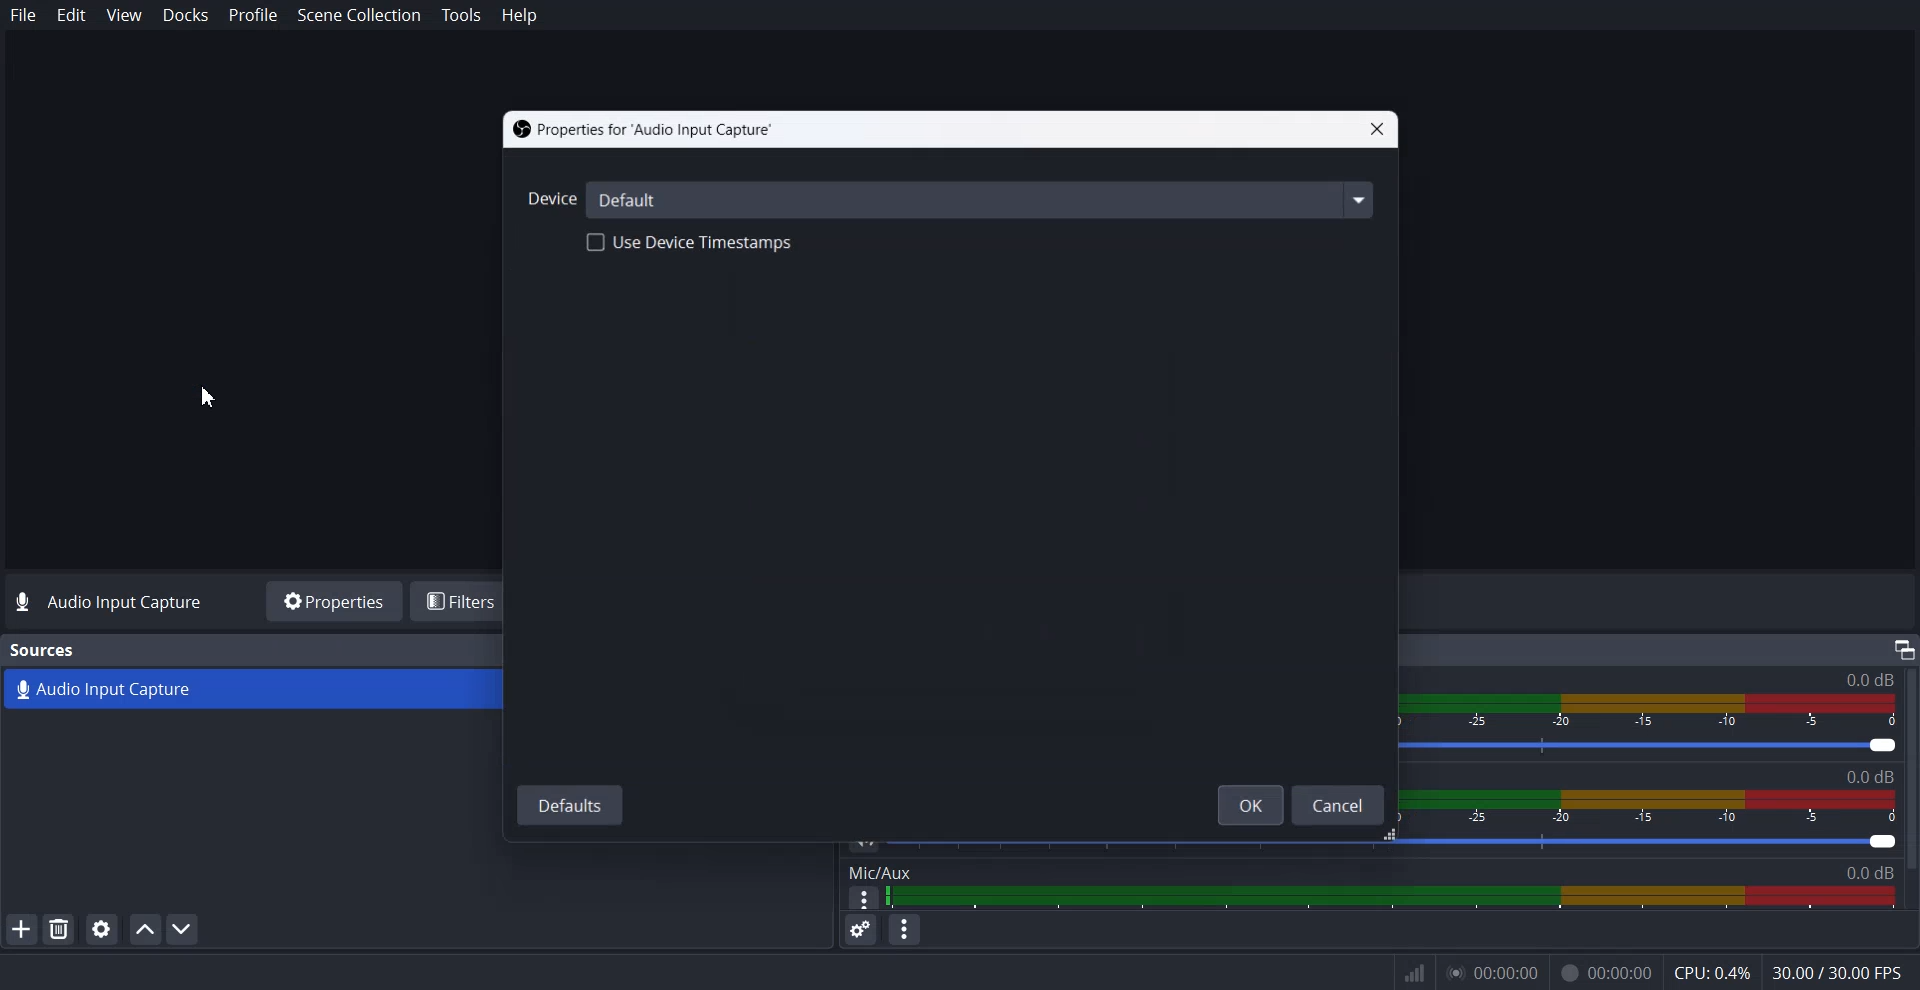 Image resolution: width=1920 pixels, height=990 pixels. What do you see at coordinates (72, 15) in the screenshot?
I see `Edit` at bounding box center [72, 15].